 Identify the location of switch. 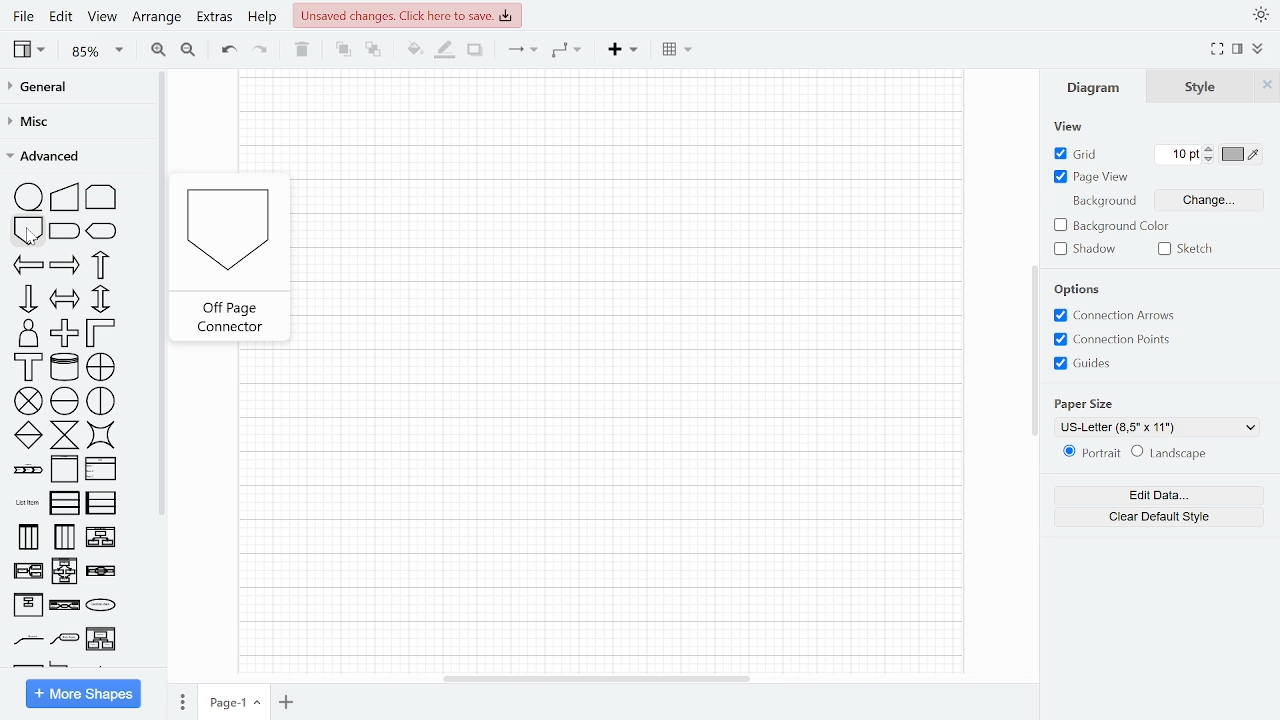
(102, 436).